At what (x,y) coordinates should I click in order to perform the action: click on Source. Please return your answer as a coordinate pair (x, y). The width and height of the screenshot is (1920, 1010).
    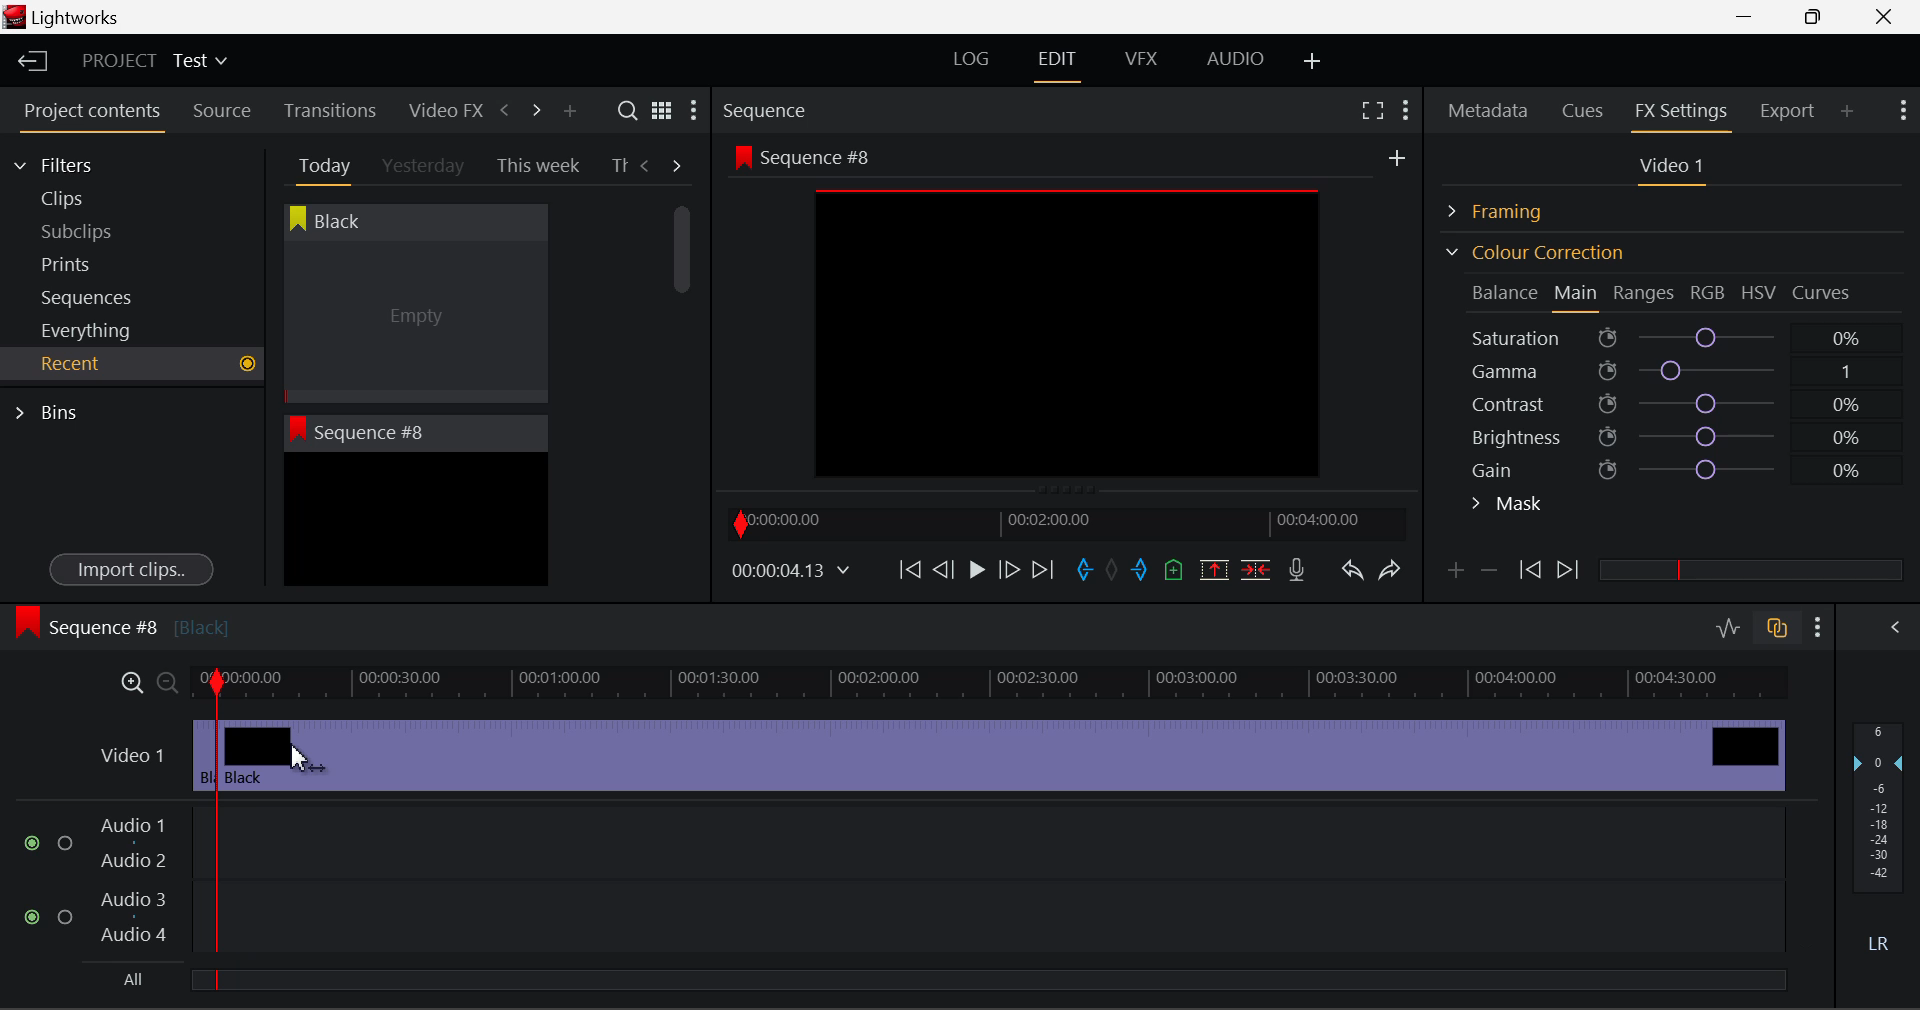
    Looking at the image, I should click on (222, 111).